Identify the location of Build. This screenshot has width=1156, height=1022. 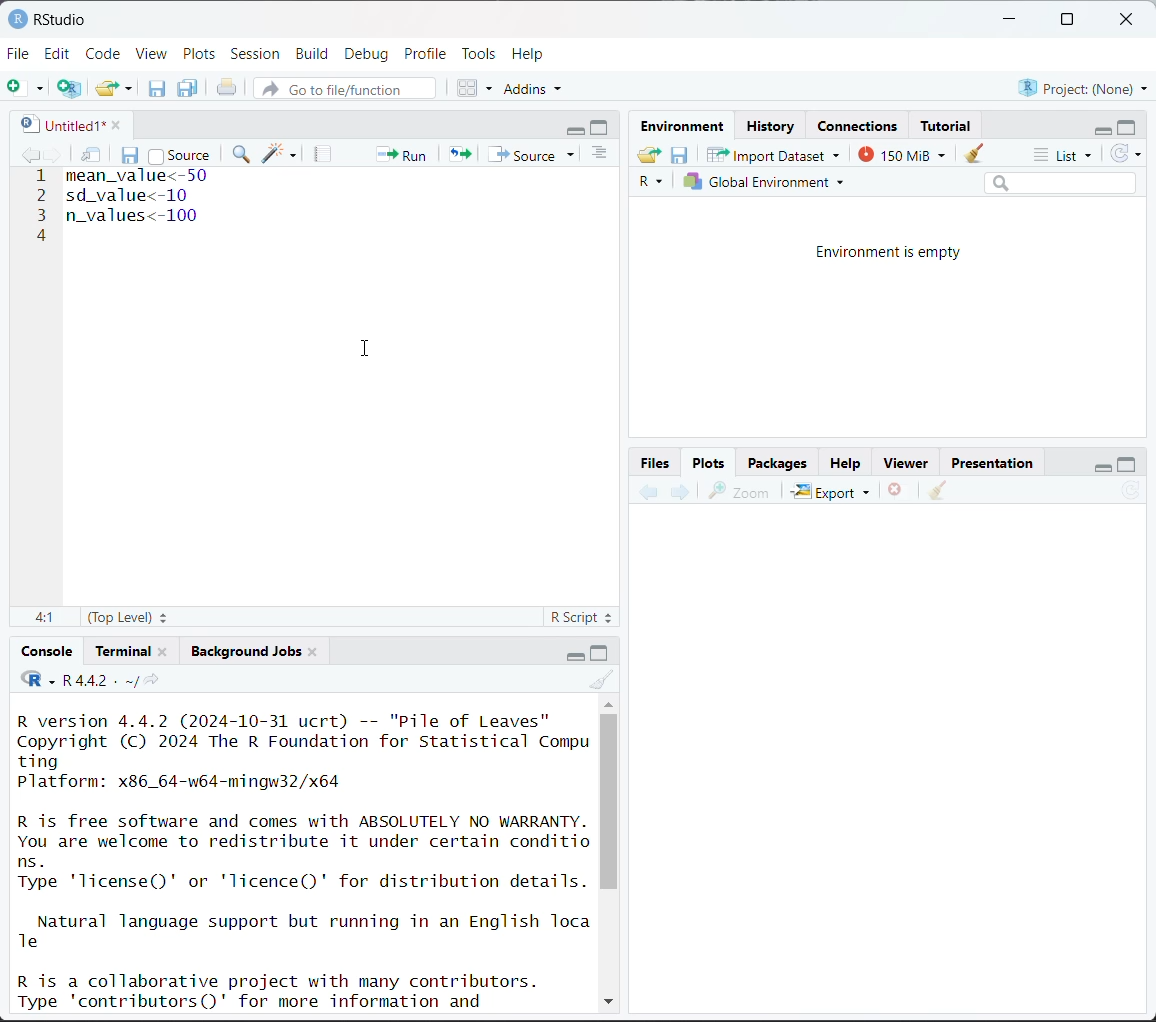
(315, 54).